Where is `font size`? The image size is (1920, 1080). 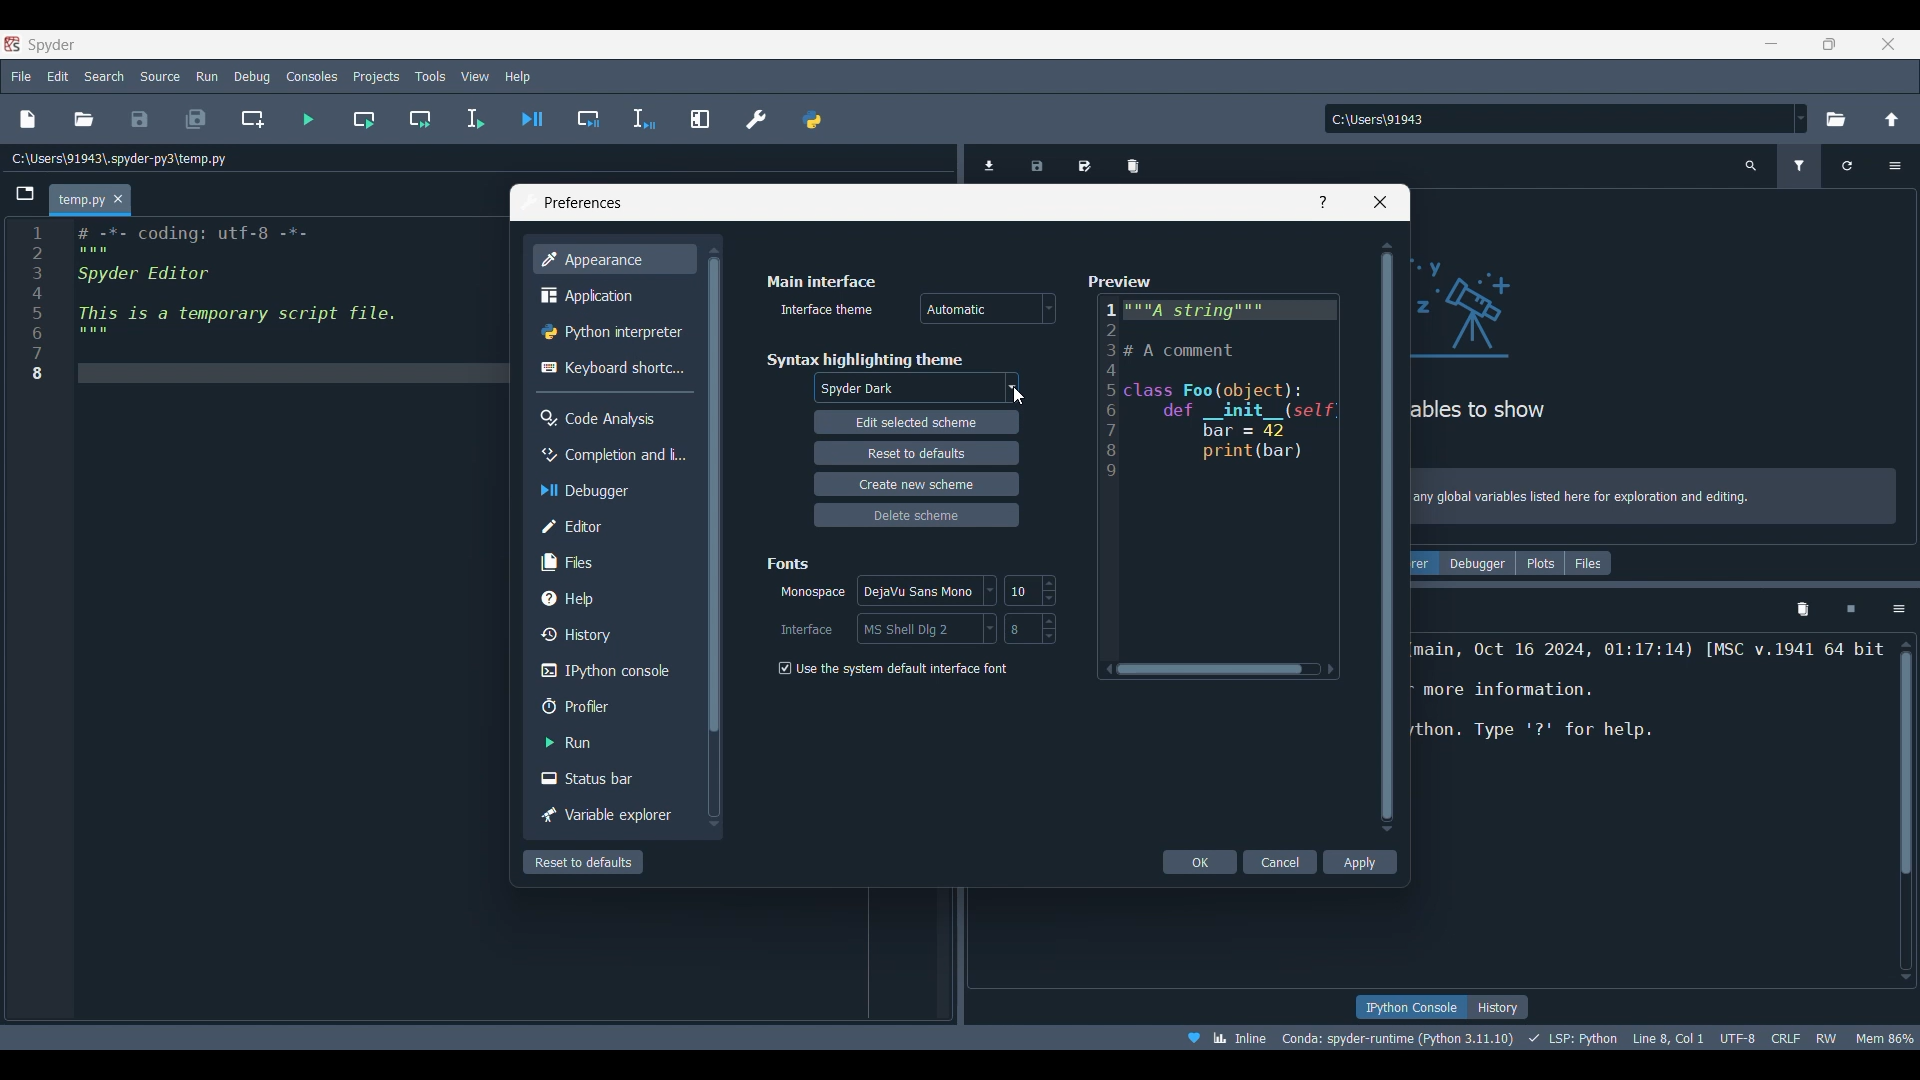 font size is located at coordinates (1030, 628).